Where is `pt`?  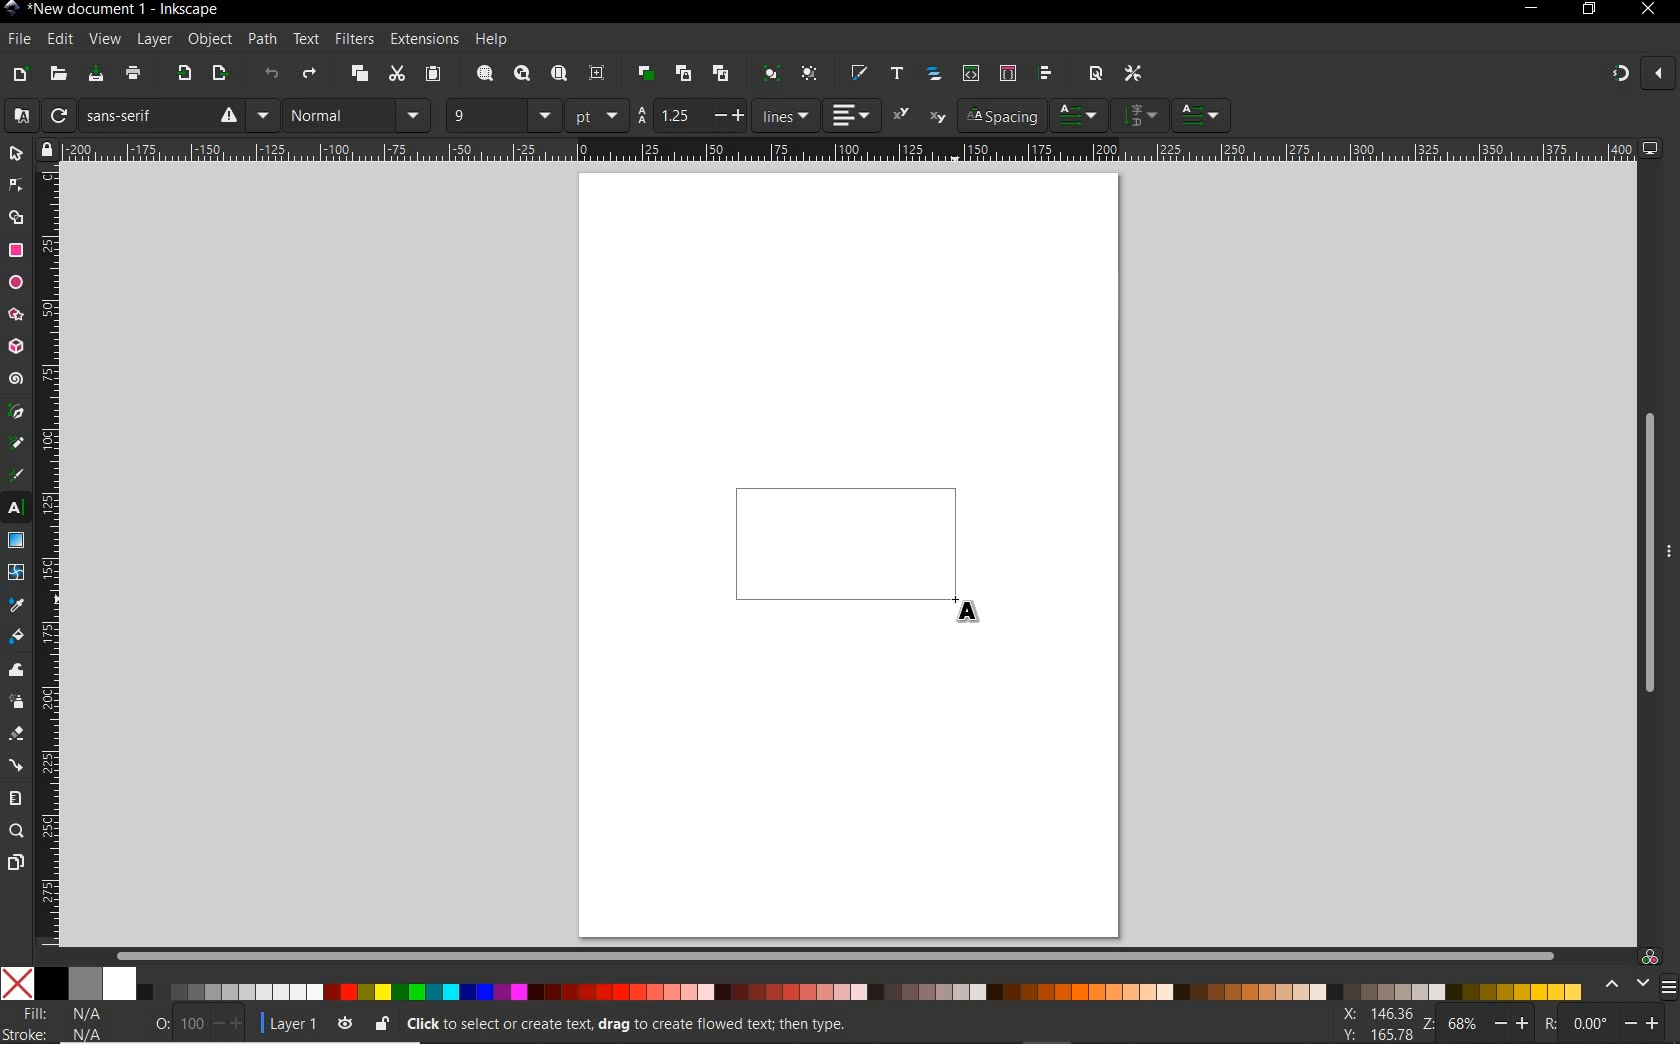
pt is located at coordinates (597, 115).